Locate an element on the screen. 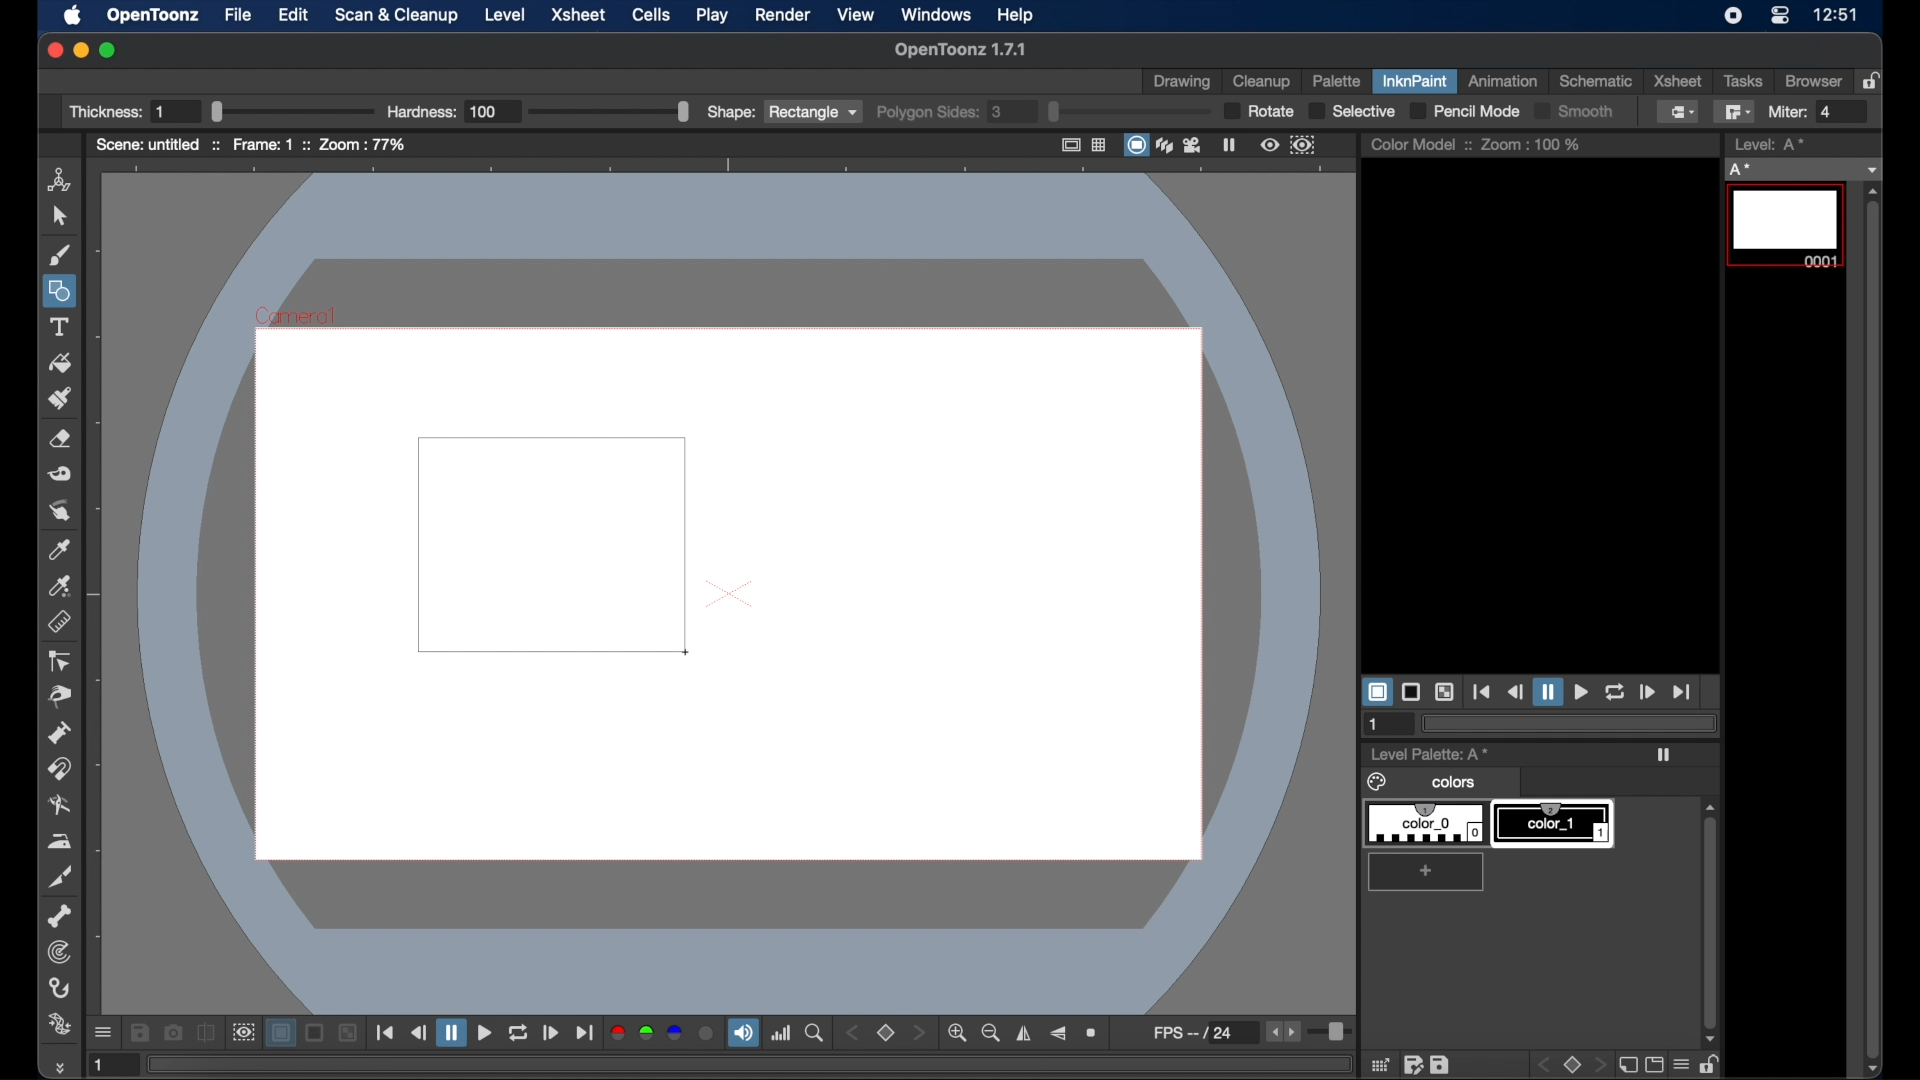 The width and height of the screenshot is (1920, 1080). close is located at coordinates (53, 51).